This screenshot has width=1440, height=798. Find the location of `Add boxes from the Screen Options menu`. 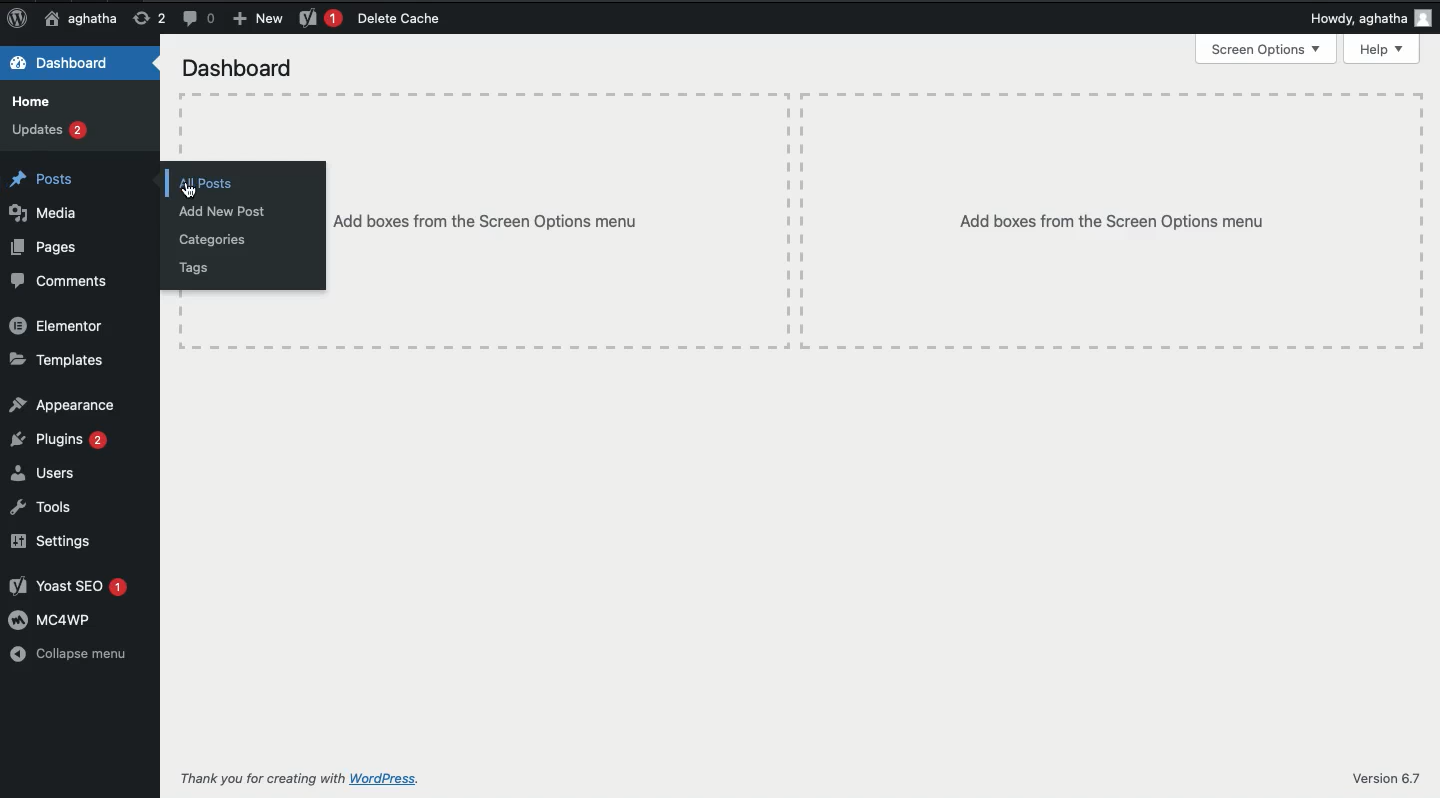

Add boxes from the Screen Options menu is located at coordinates (488, 223).